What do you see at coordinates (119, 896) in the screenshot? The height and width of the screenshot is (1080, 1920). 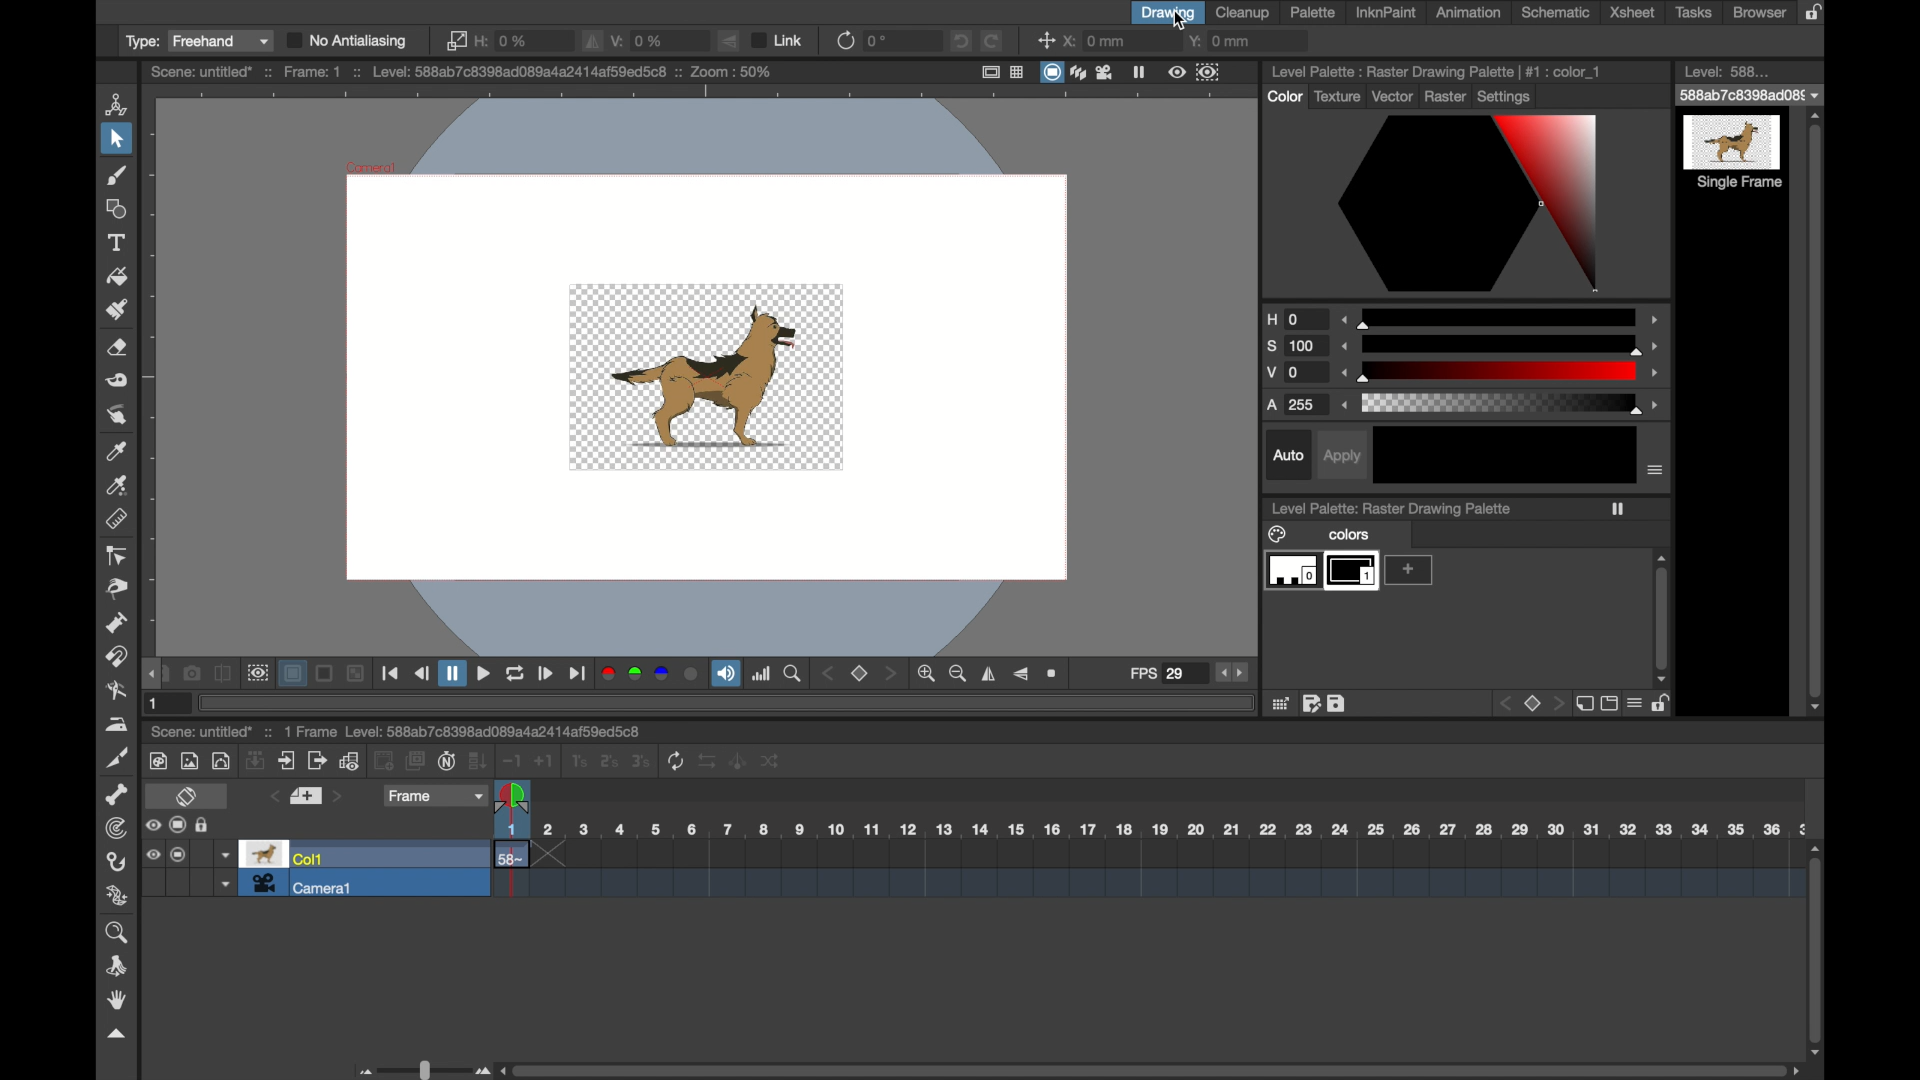 I see `plastic tool` at bounding box center [119, 896].